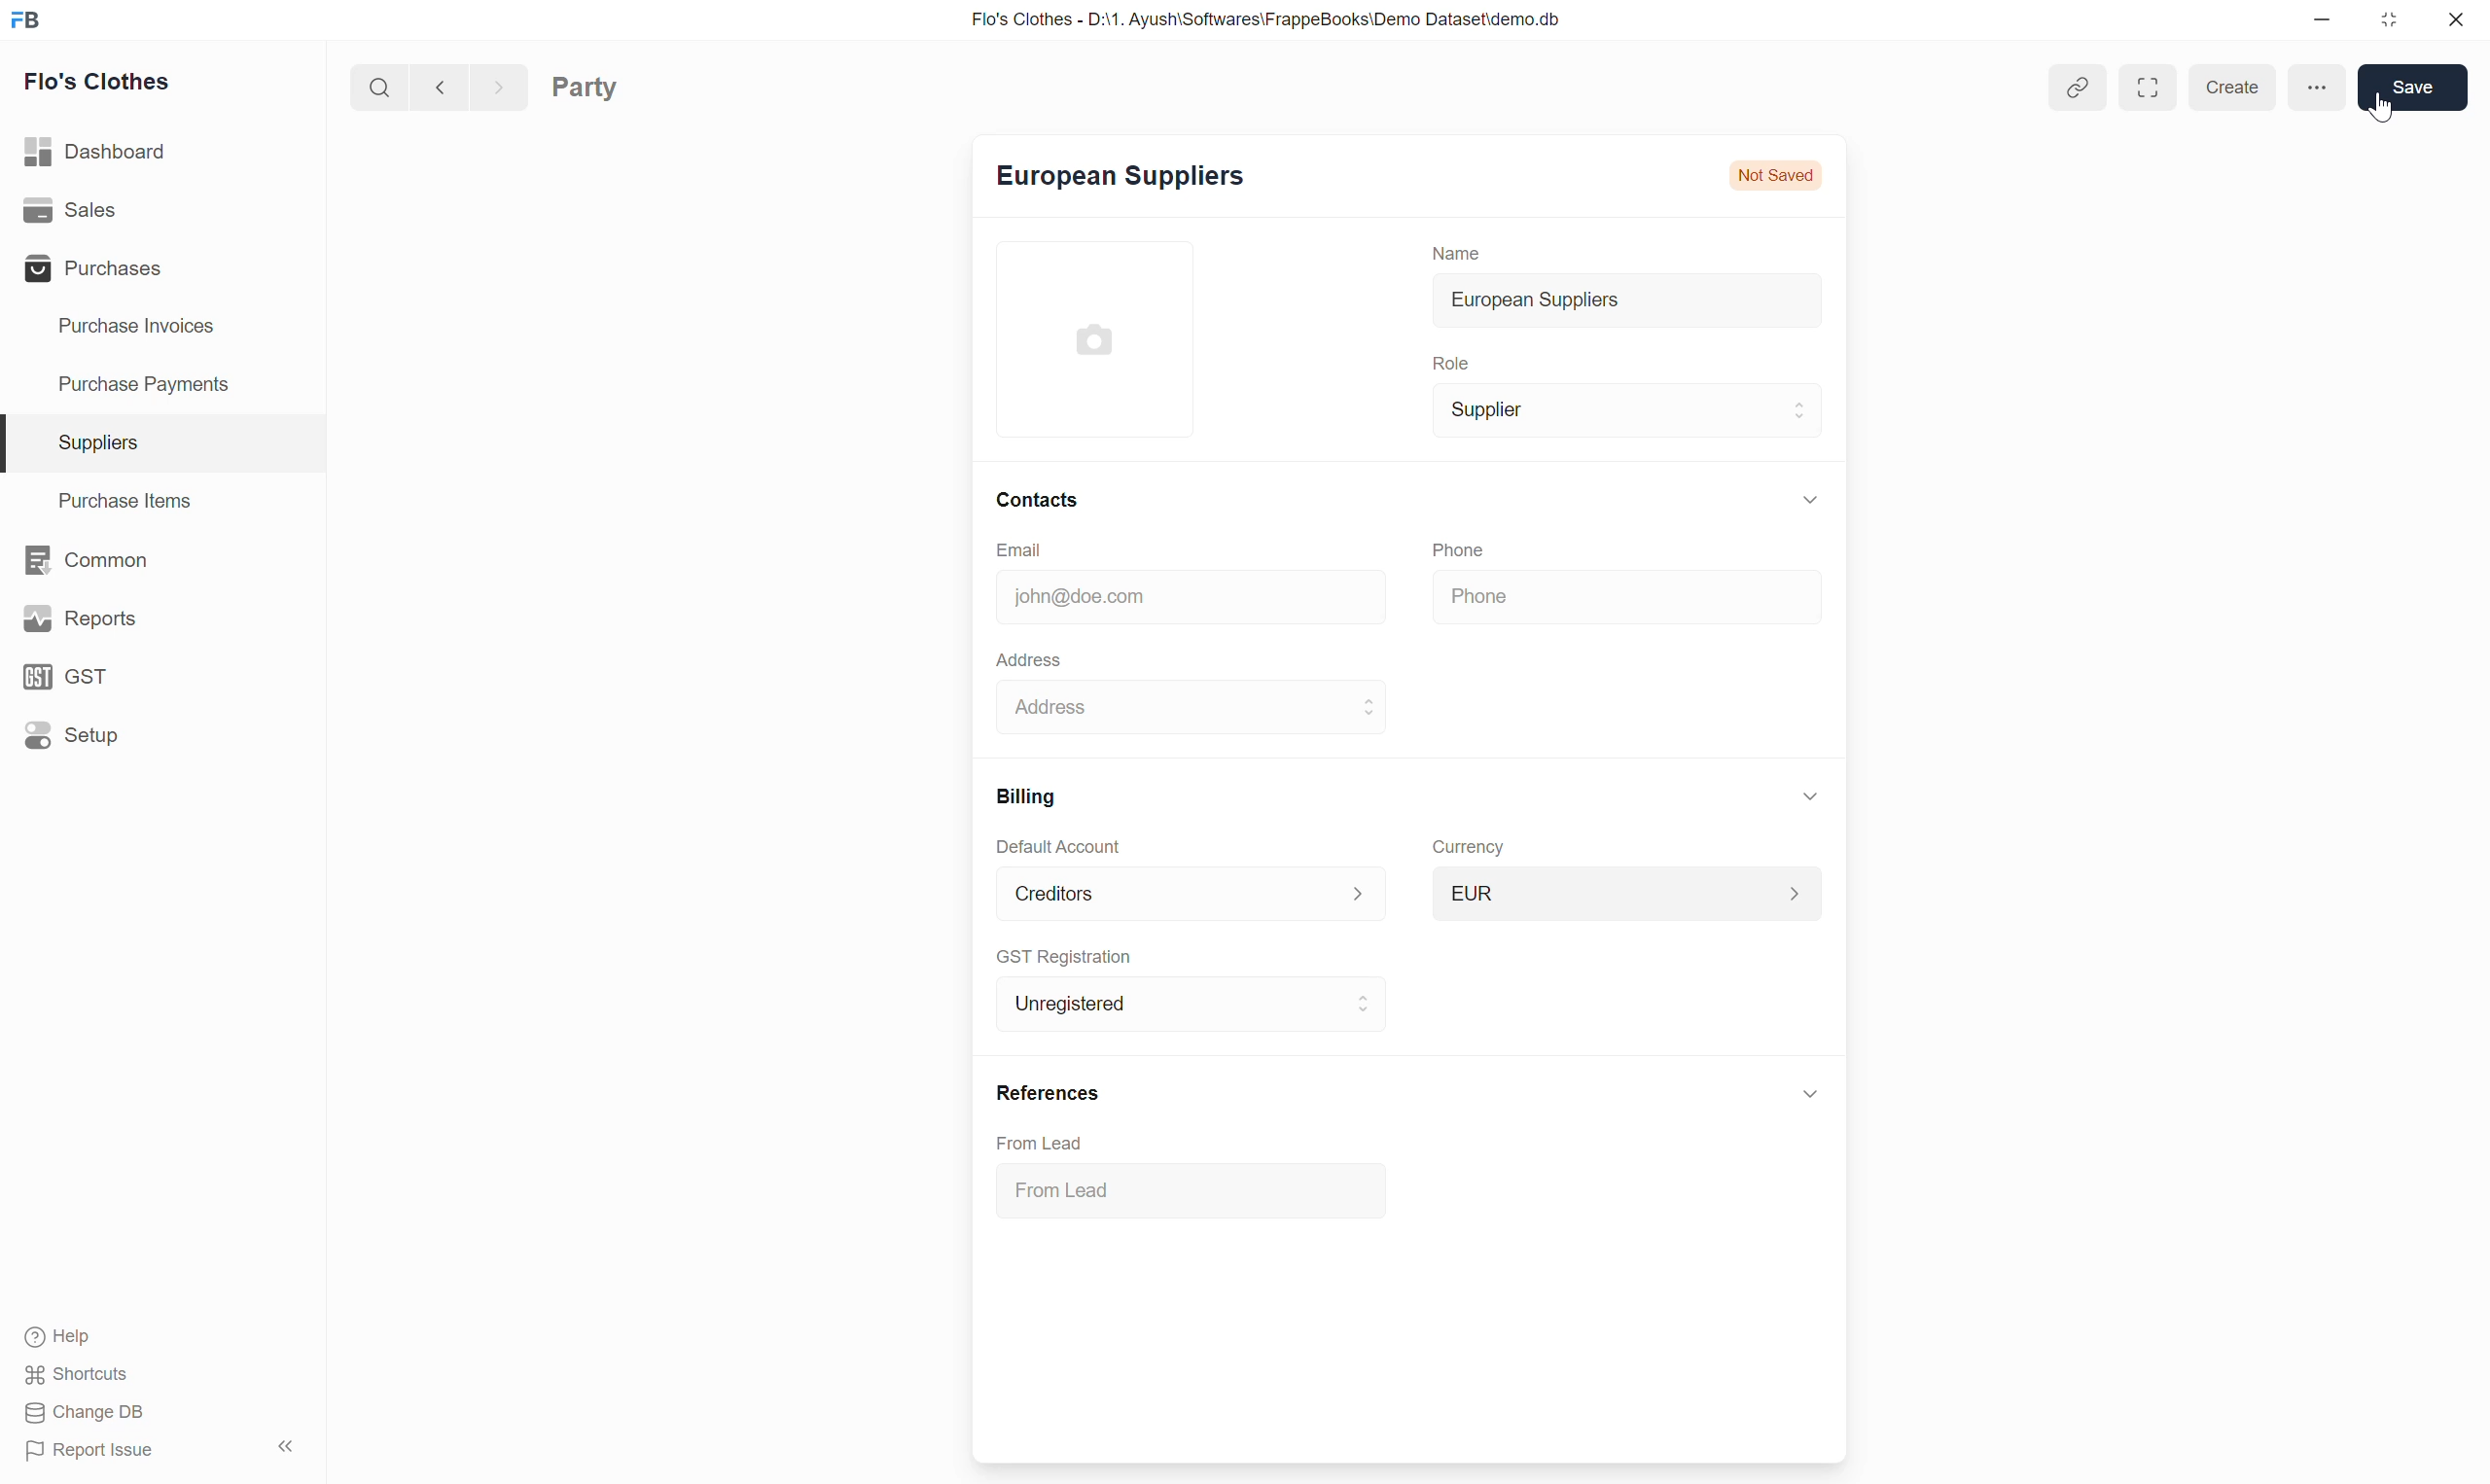 This screenshot has width=2490, height=1484. Describe the element at coordinates (2391, 21) in the screenshot. I see `close down` at that location.